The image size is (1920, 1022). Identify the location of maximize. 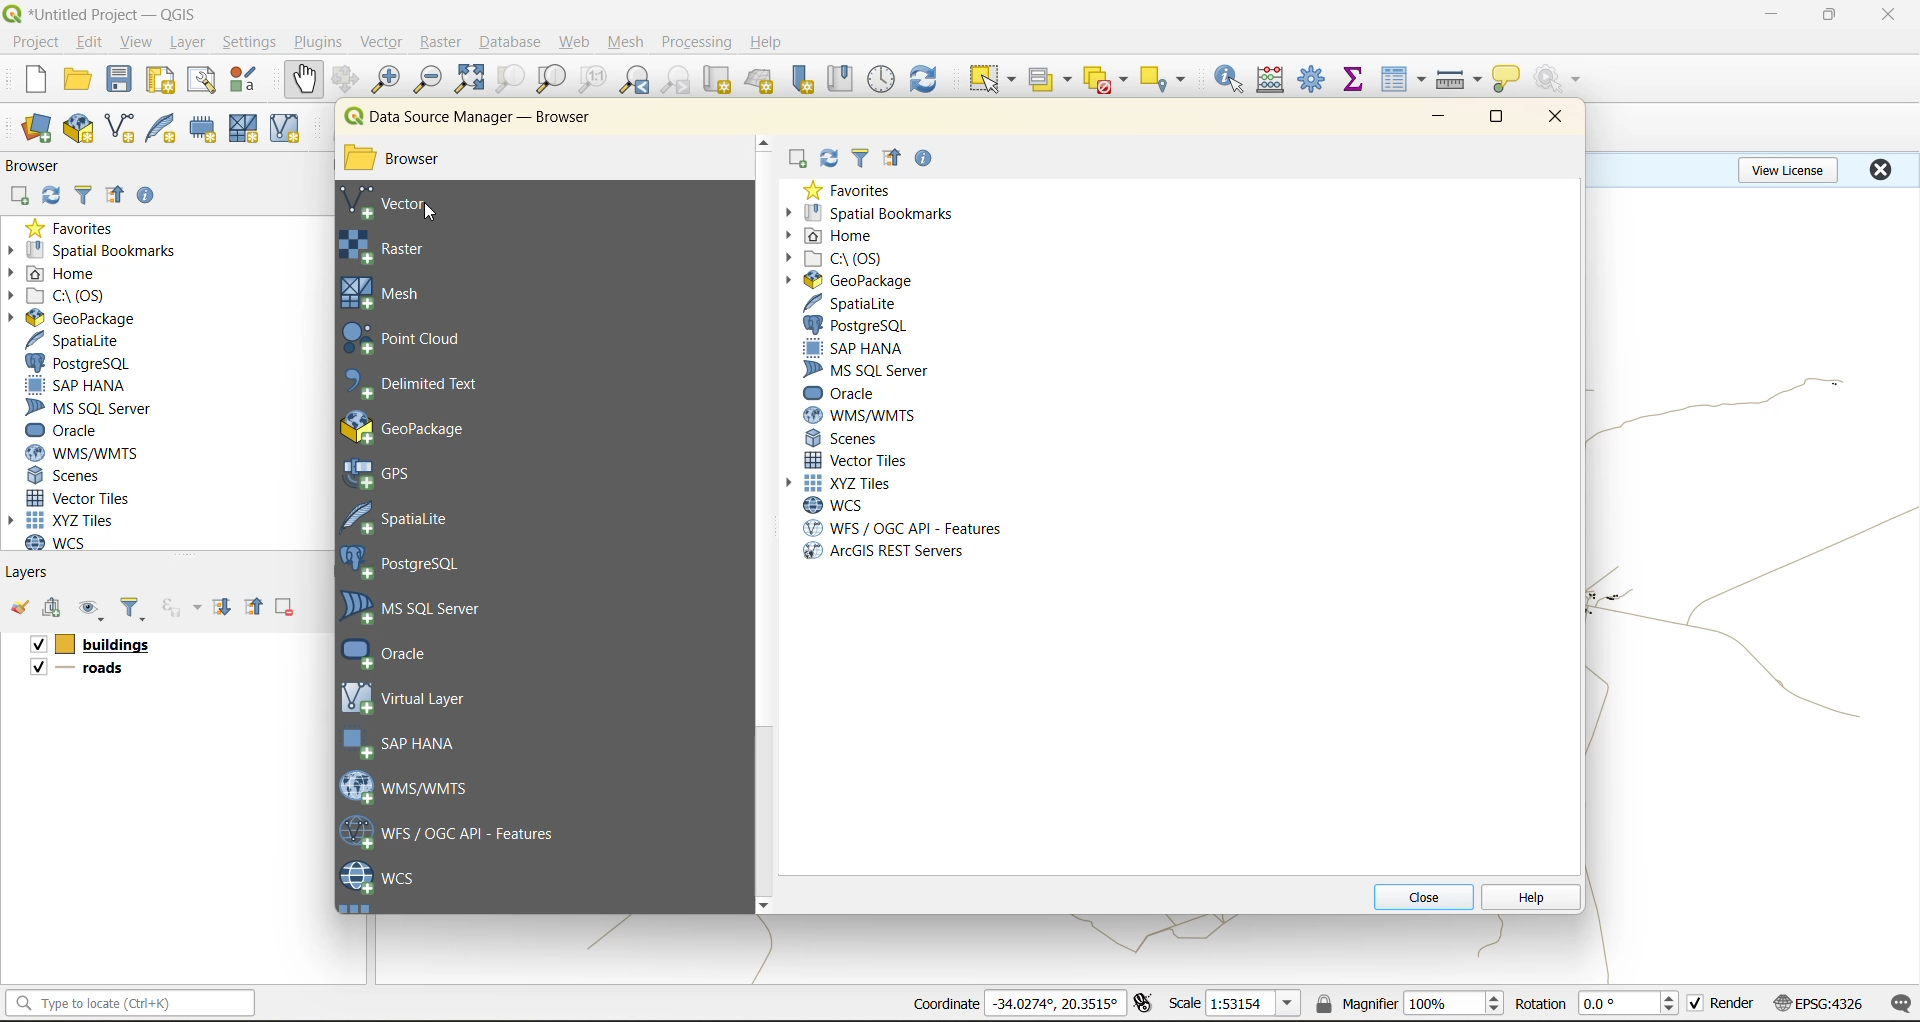
(1831, 15).